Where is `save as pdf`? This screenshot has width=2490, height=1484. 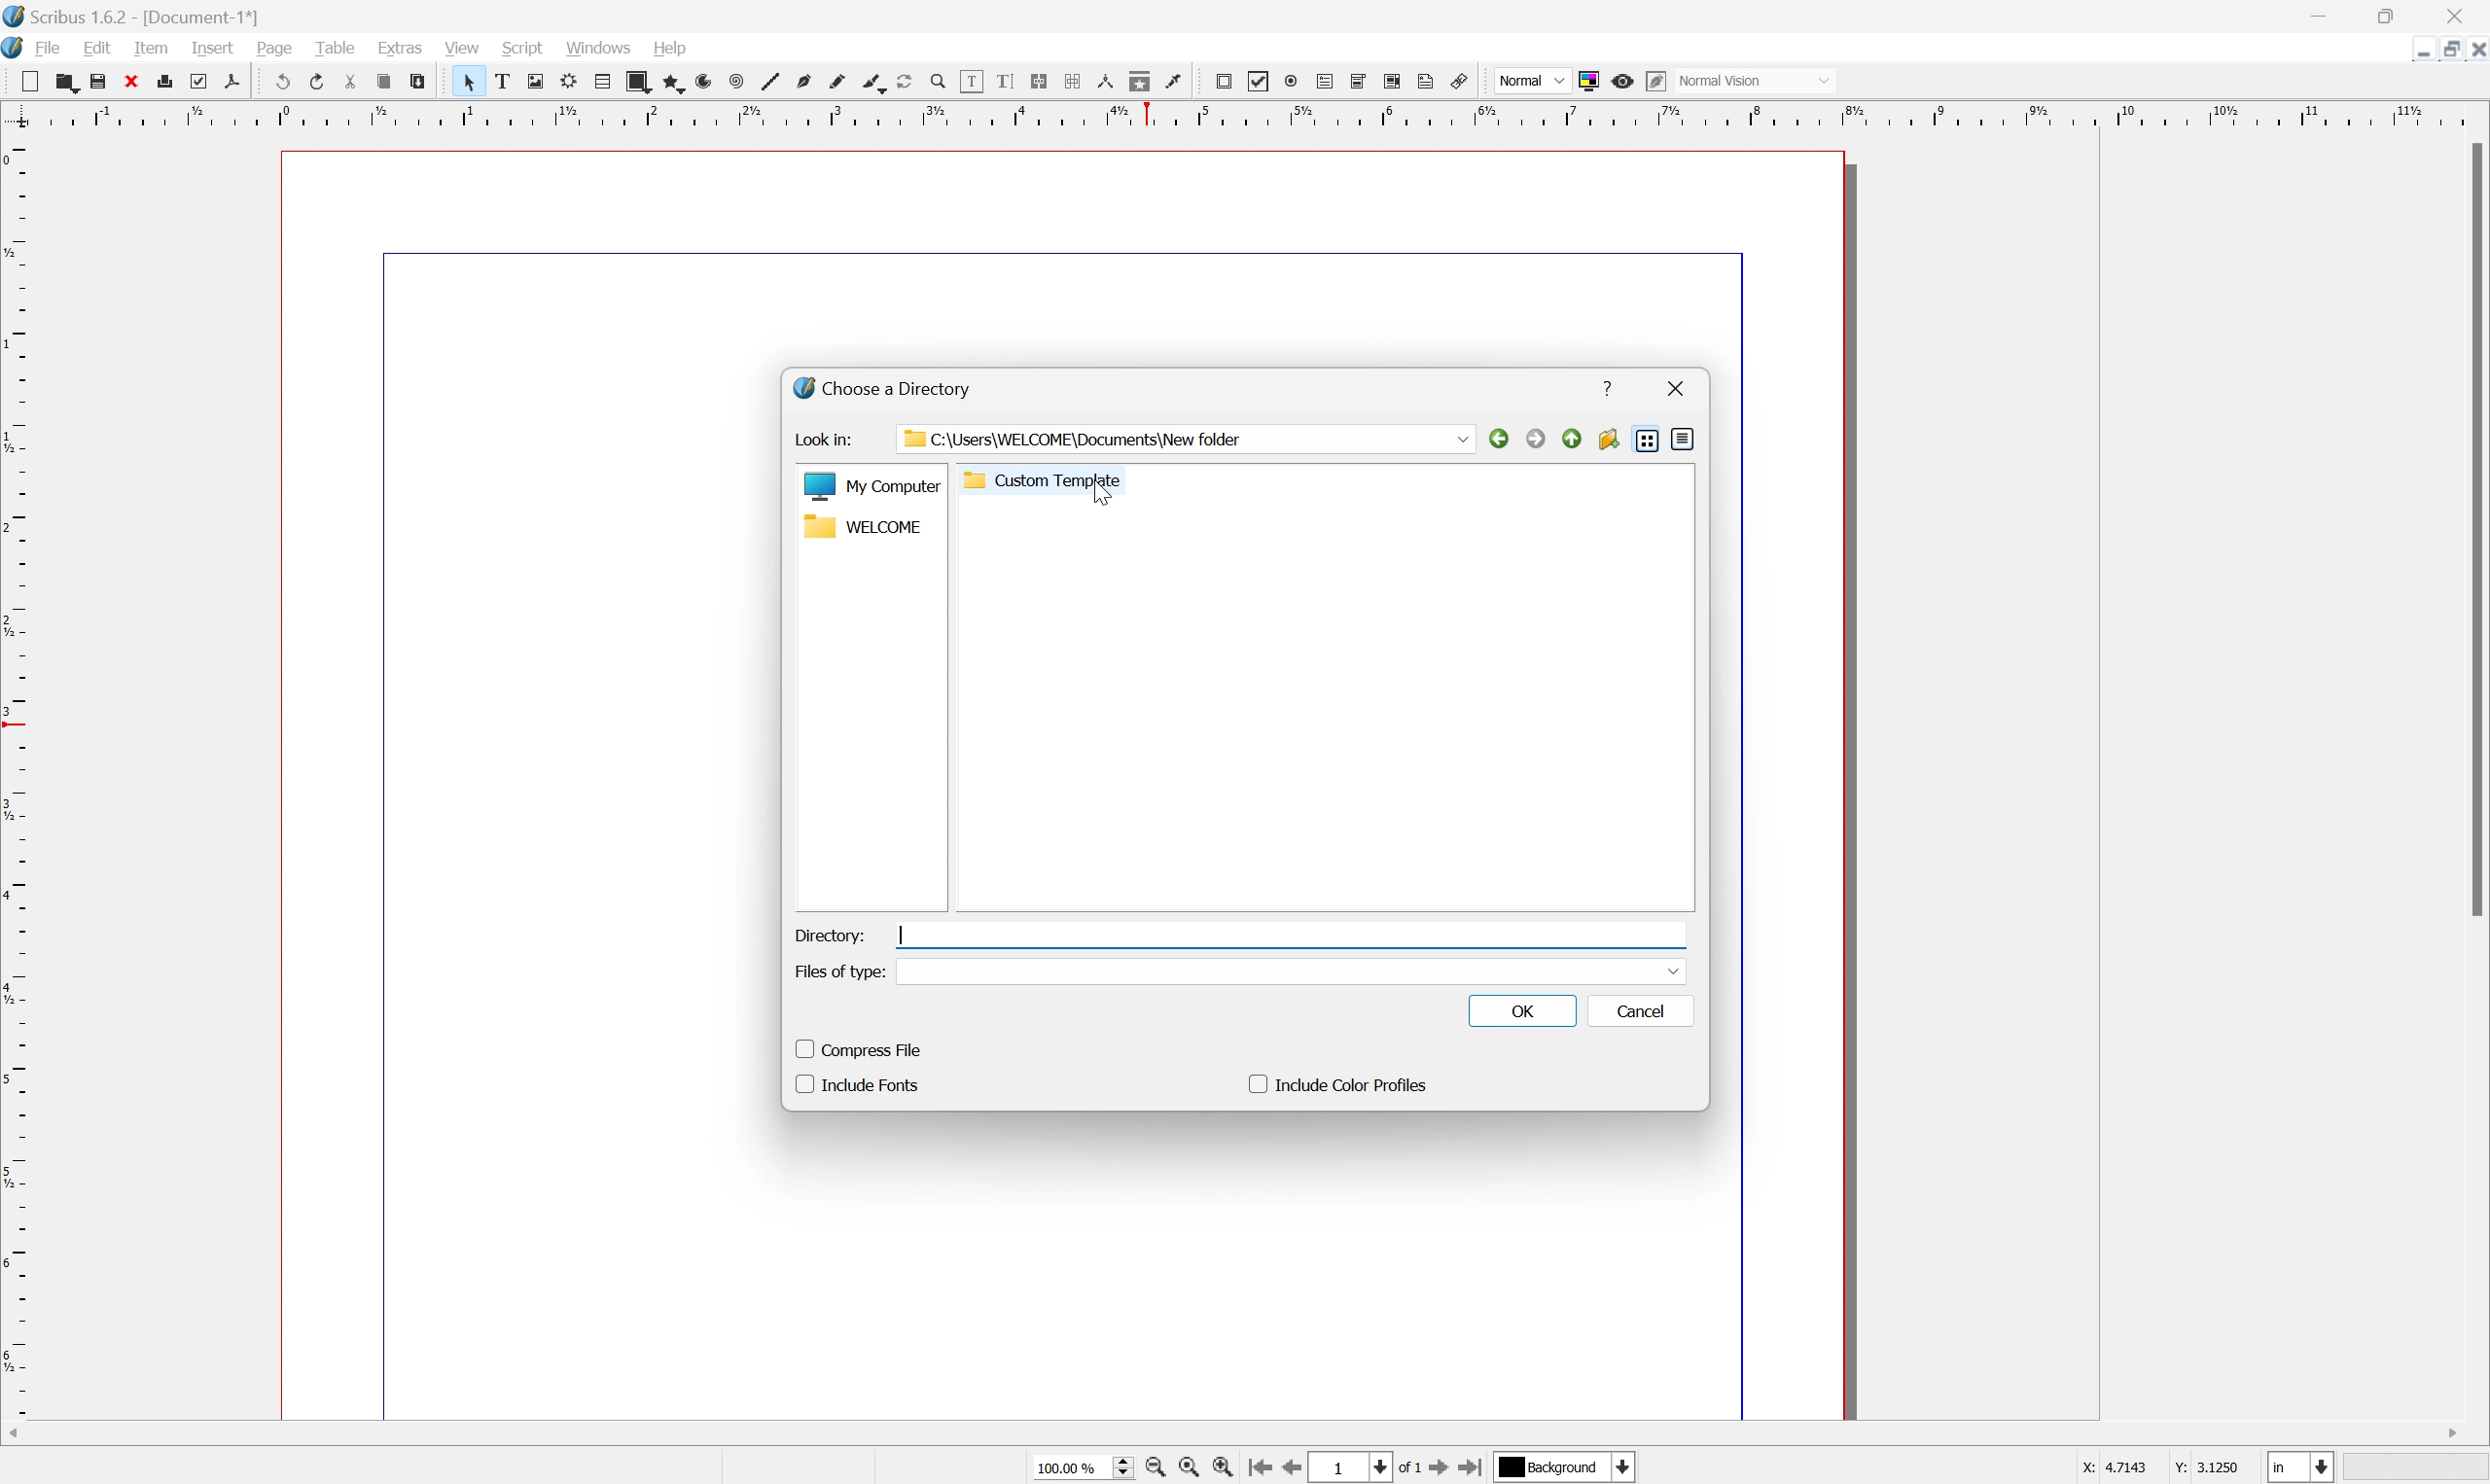 save as pdf is located at coordinates (232, 83).